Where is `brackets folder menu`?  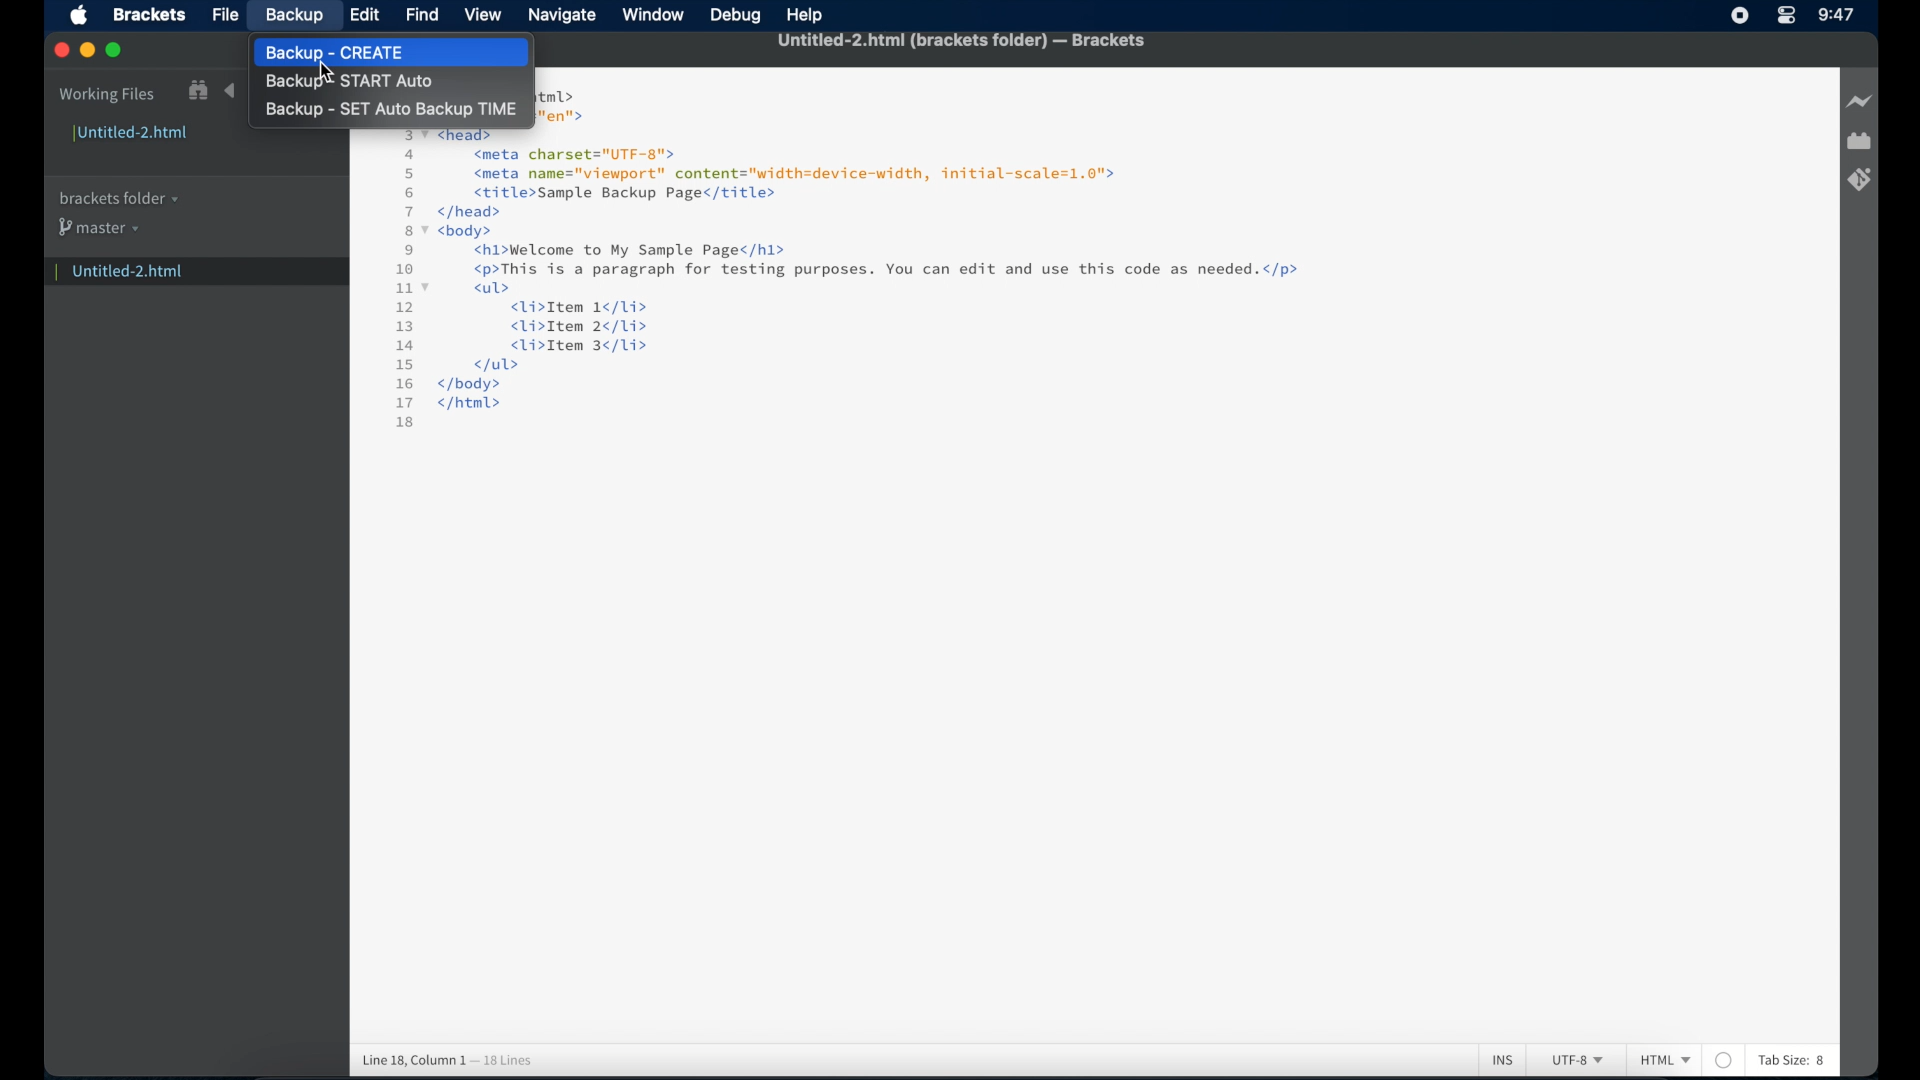
brackets folder menu is located at coordinates (117, 199).